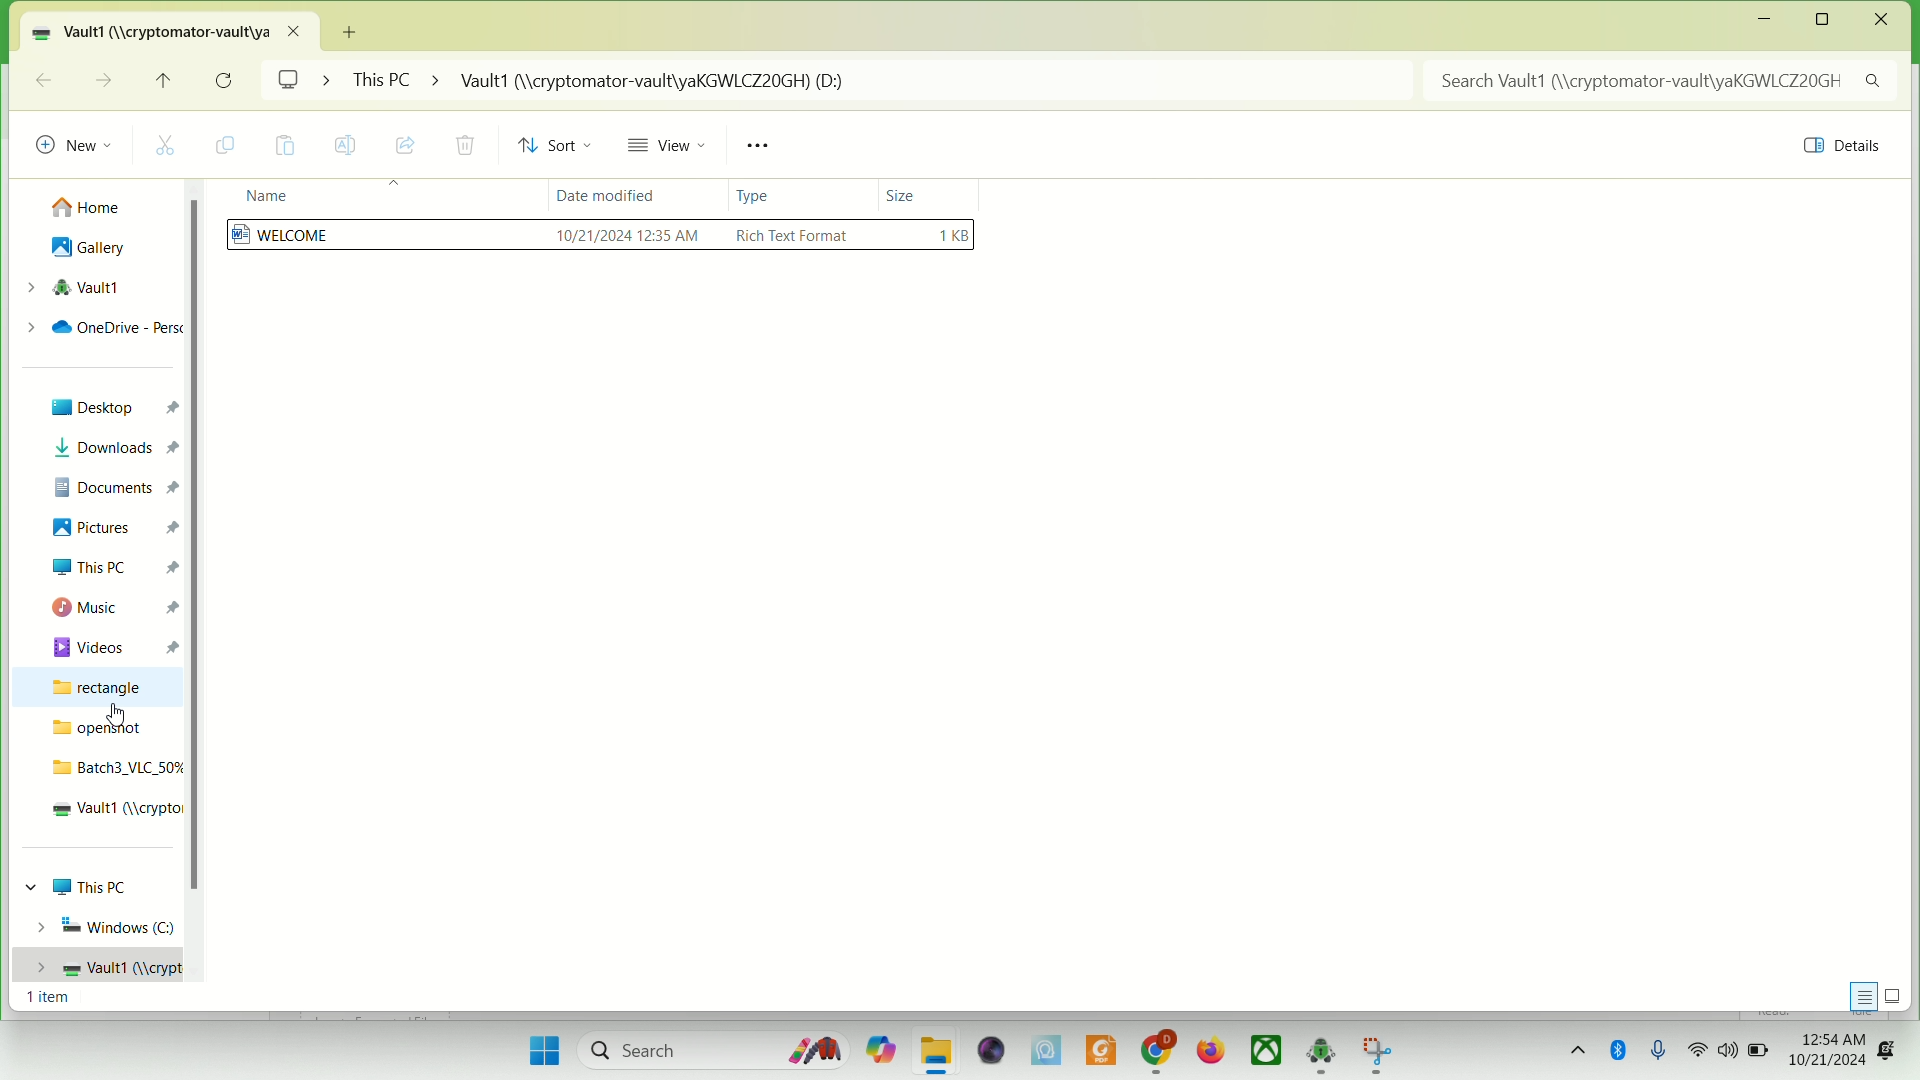  Describe the element at coordinates (1099, 1048) in the screenshot. I see `PDF` at that location.